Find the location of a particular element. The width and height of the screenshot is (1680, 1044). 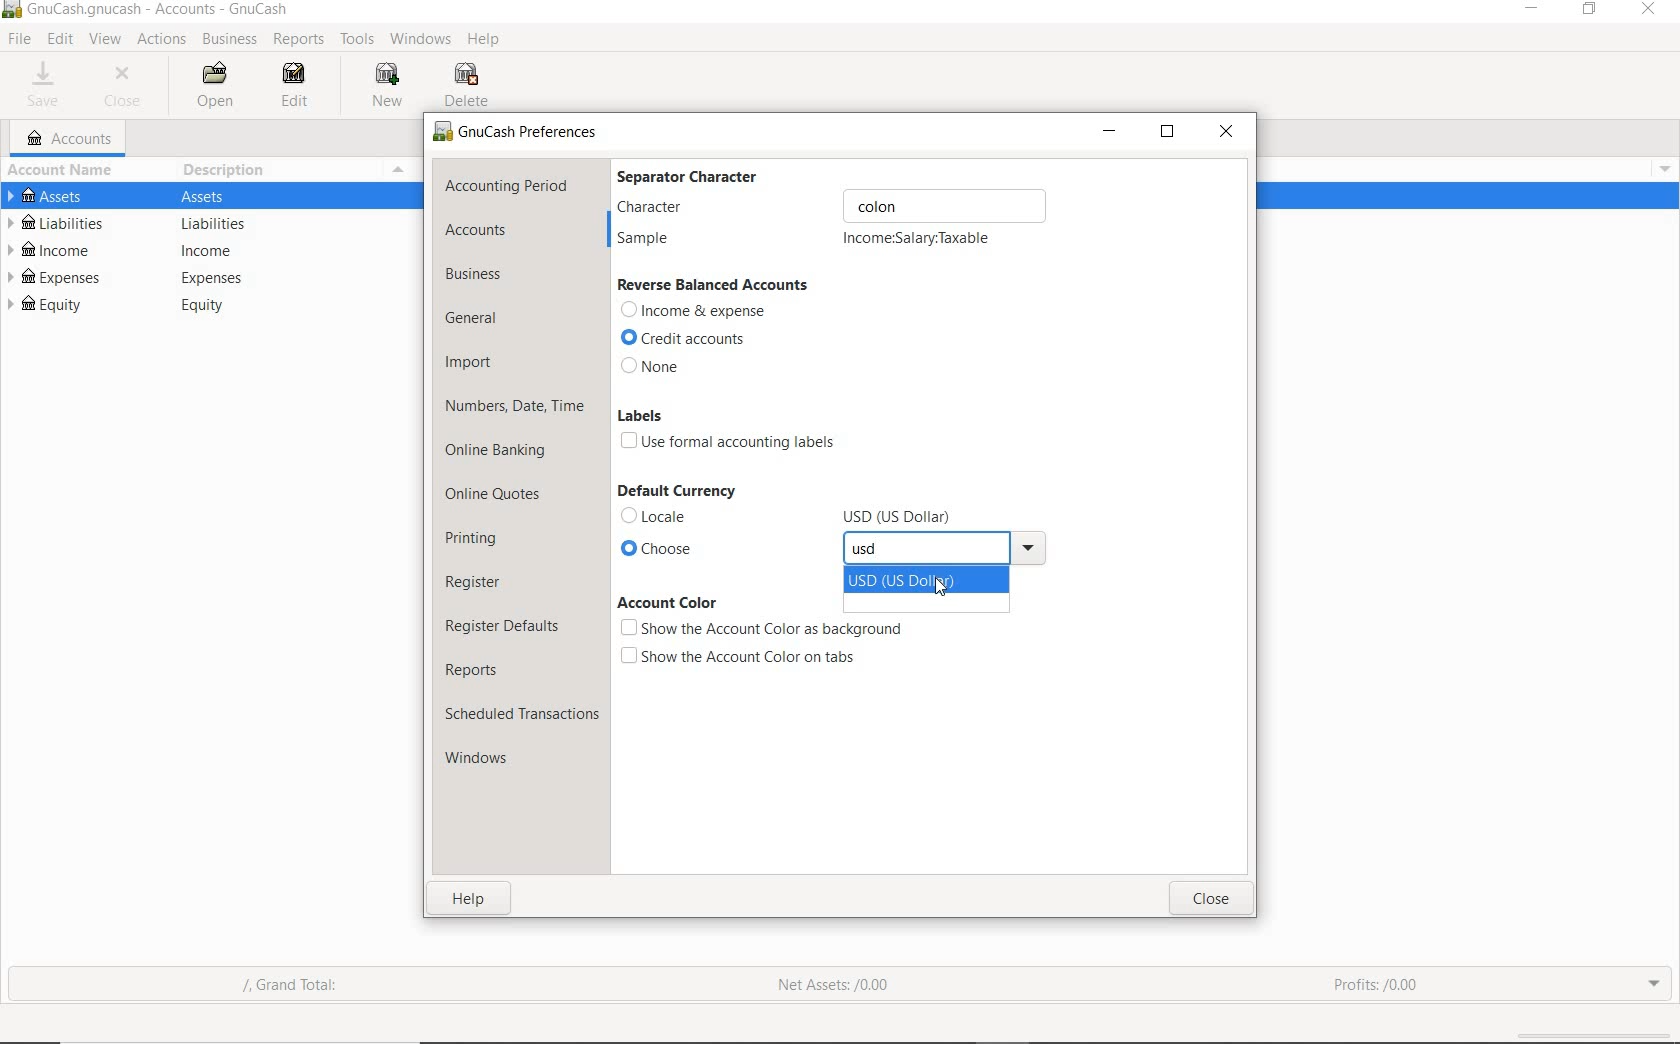

FILE is located at coordinates (18, 40).